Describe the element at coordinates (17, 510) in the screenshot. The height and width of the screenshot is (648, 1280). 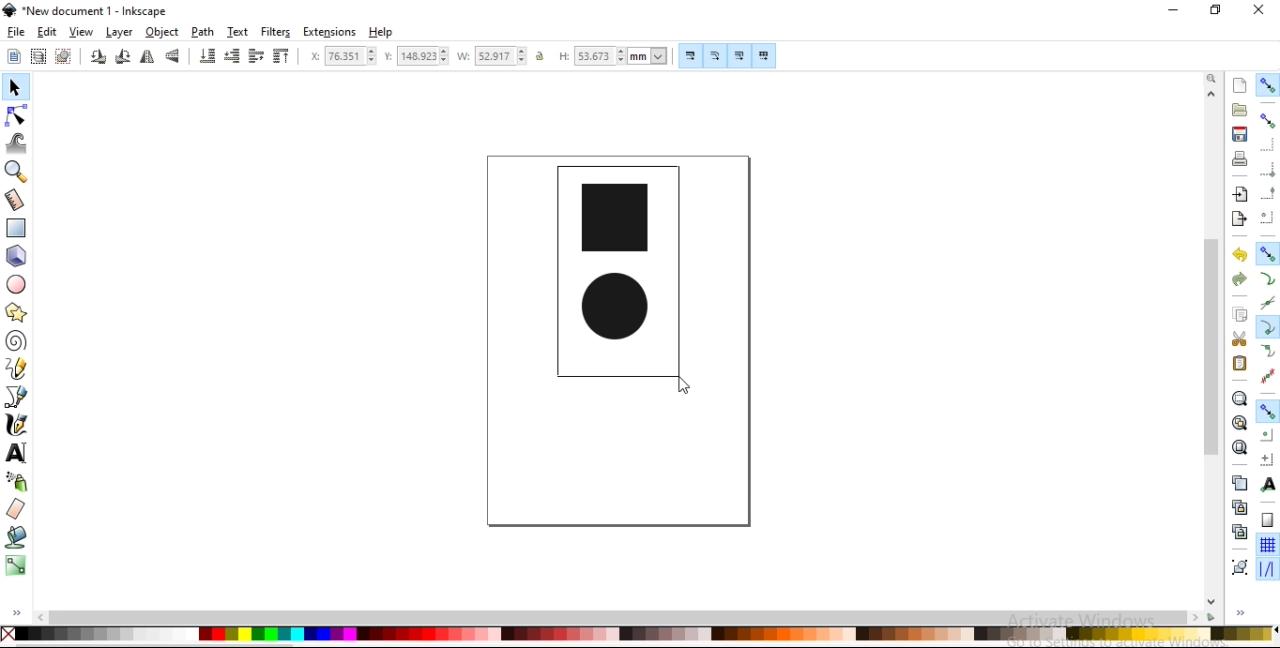
I see `erase existing paths` at that location.